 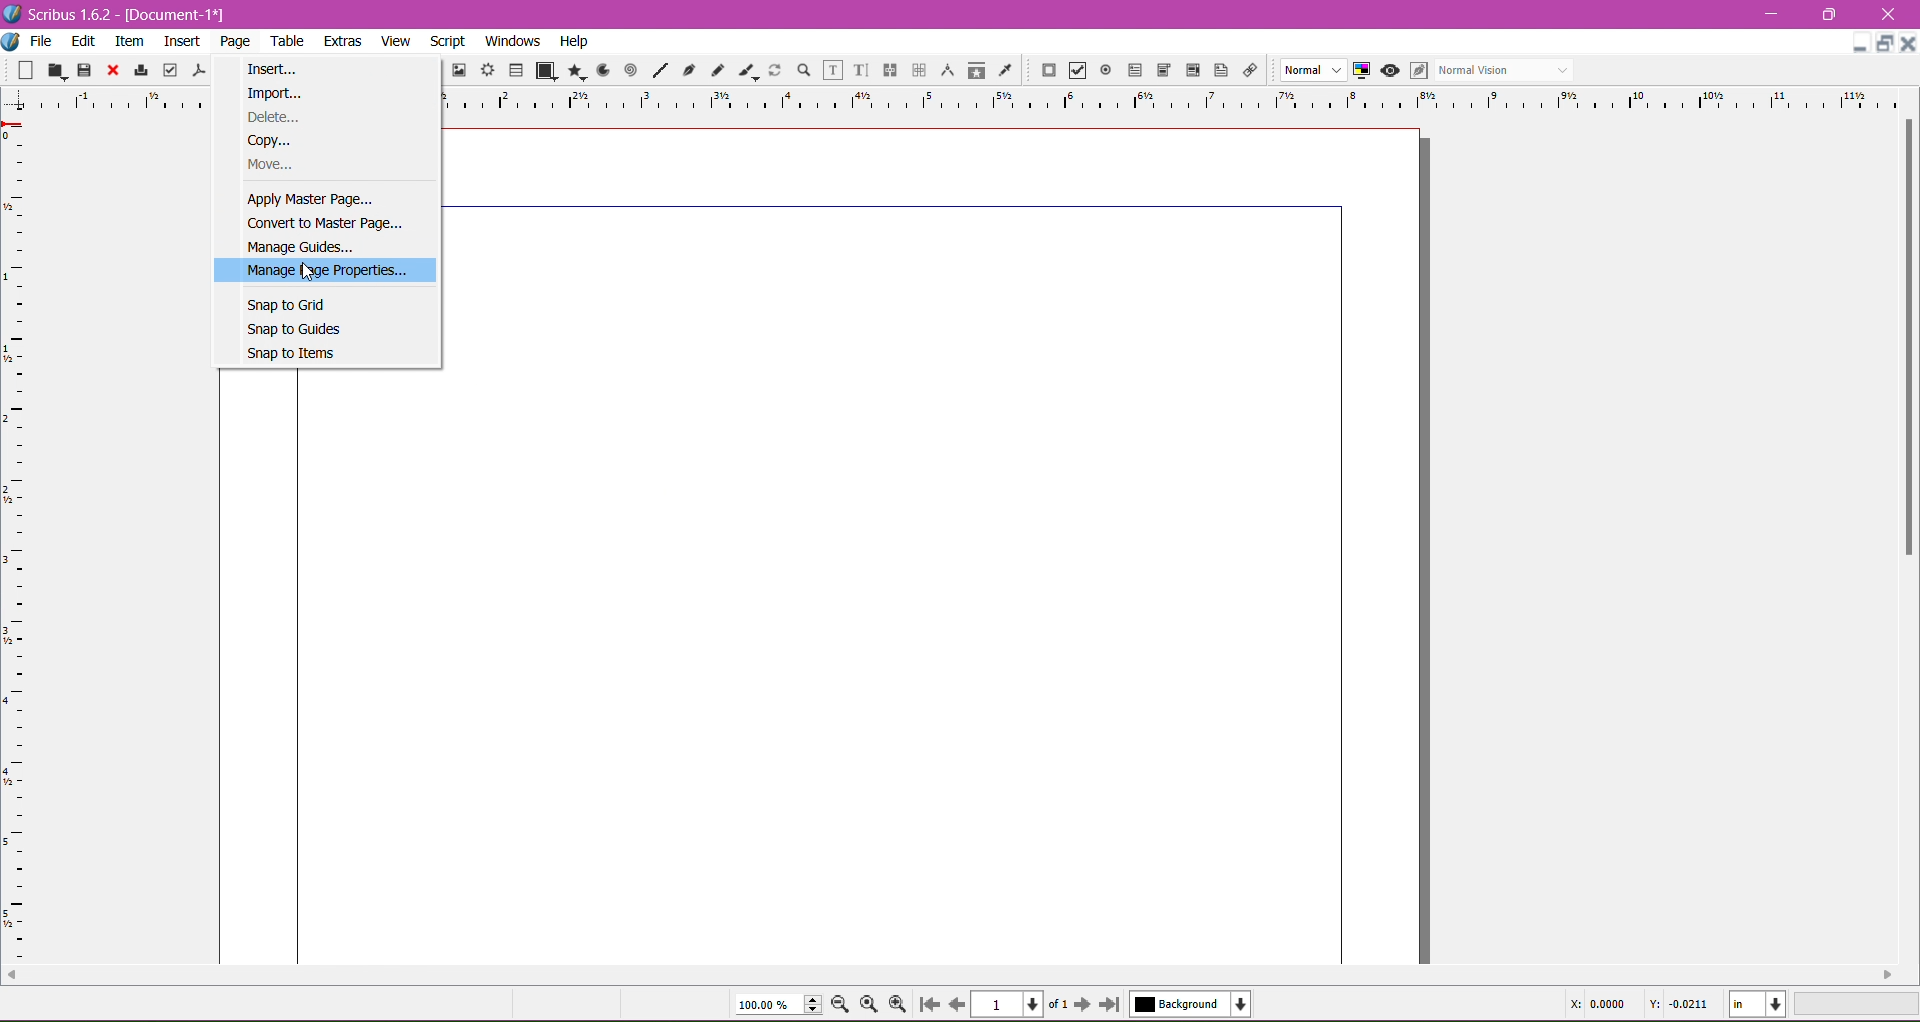 I want to click on Go to last page, so click(x=1111, y=1005).